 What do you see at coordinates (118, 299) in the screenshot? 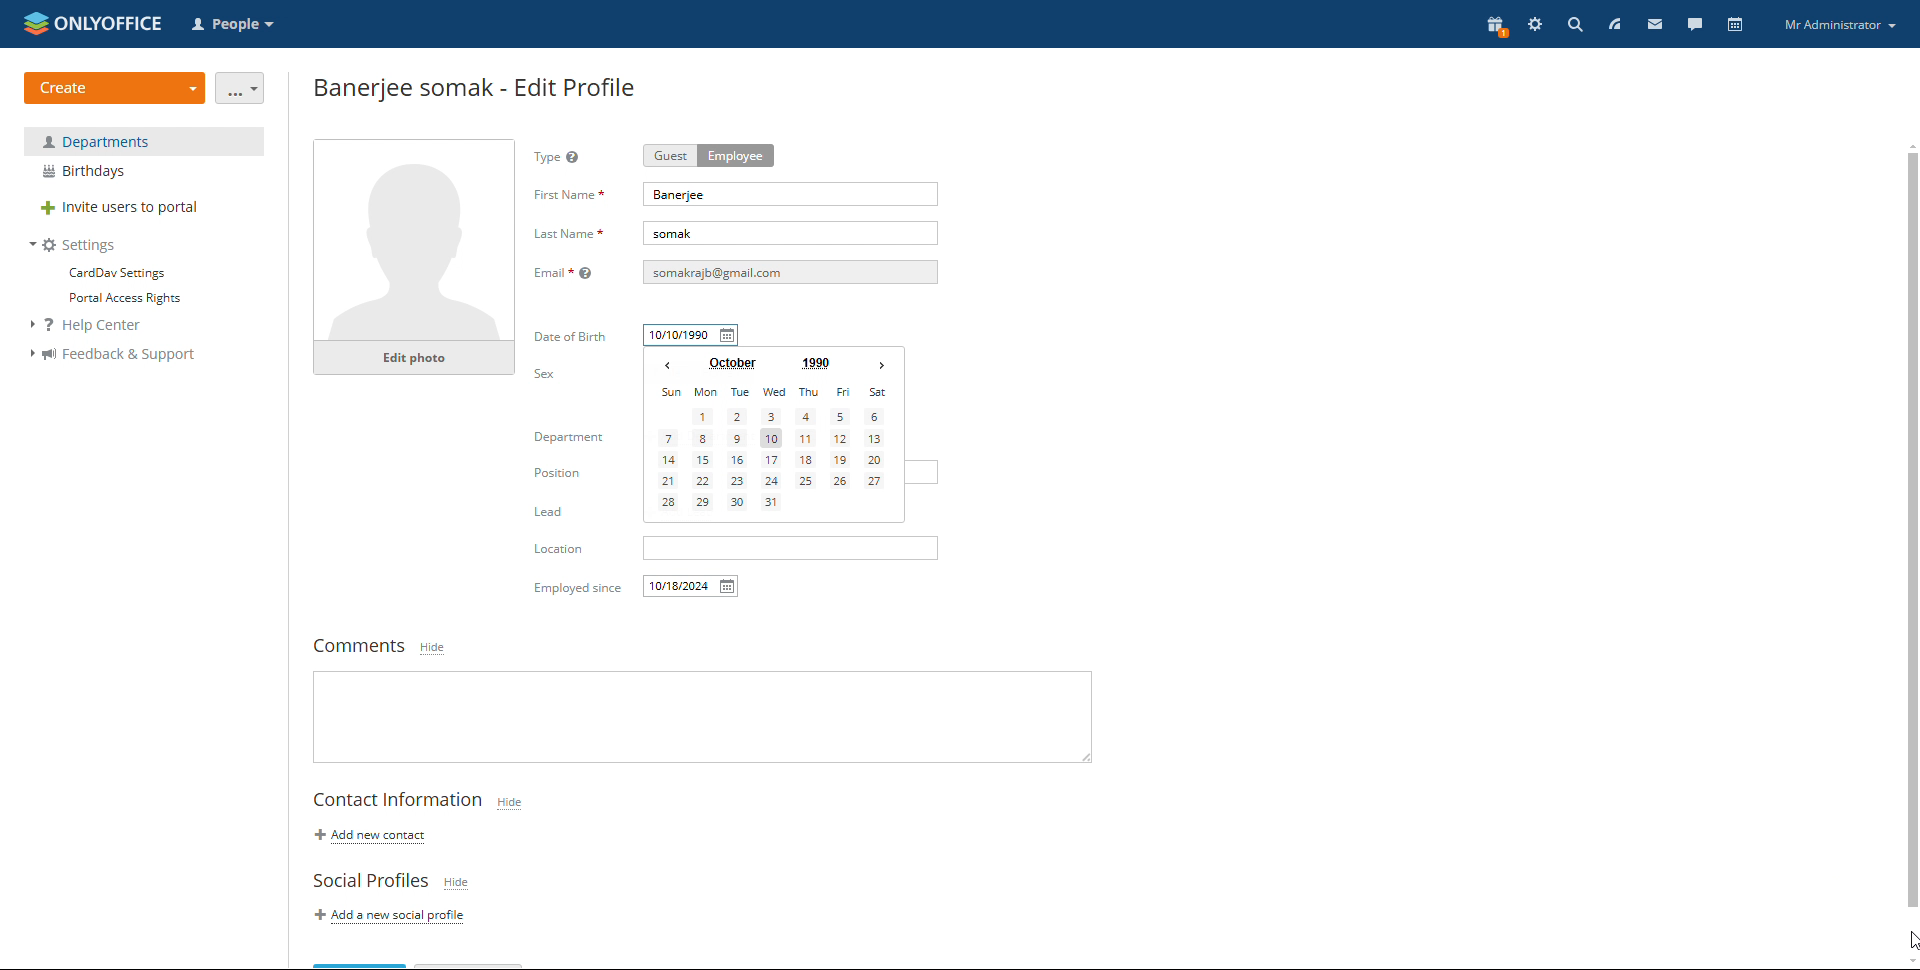
I see `portal access rights` at bounding box center [118, 299].